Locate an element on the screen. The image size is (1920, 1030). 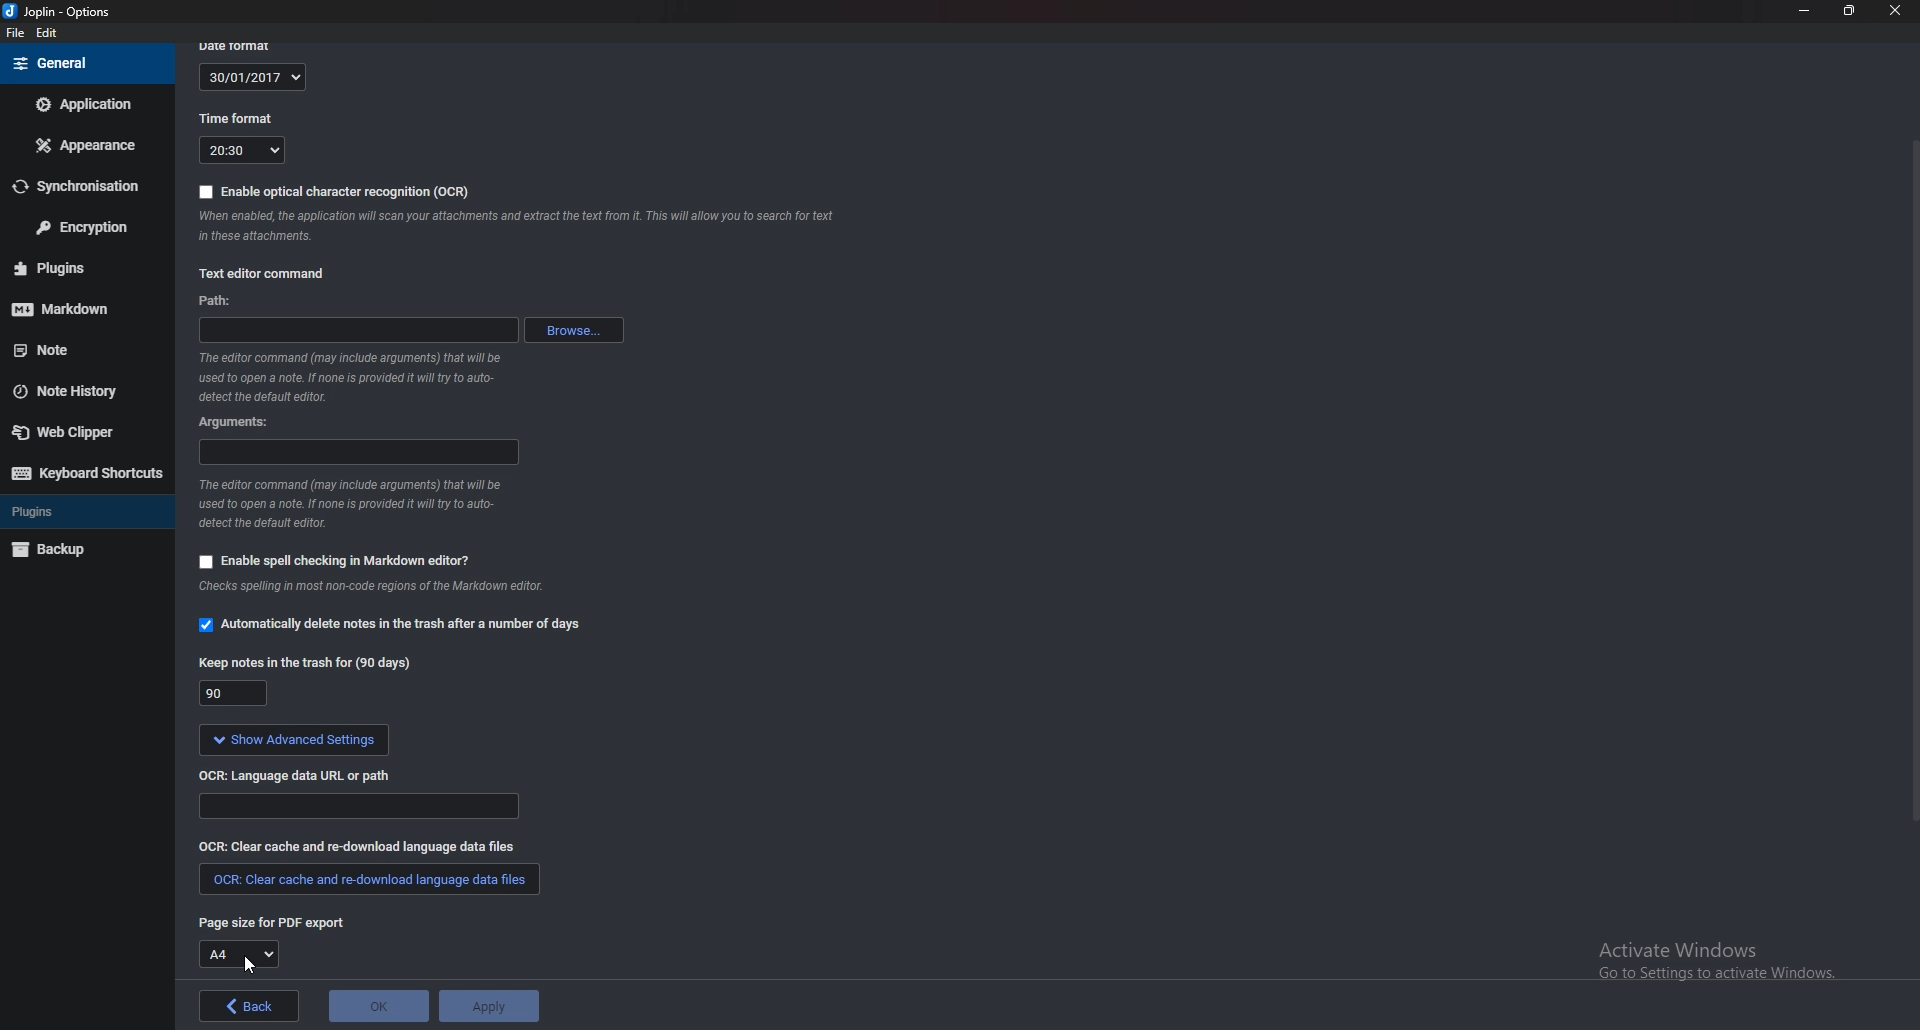
ocr info is located at coordinates (513, 225).